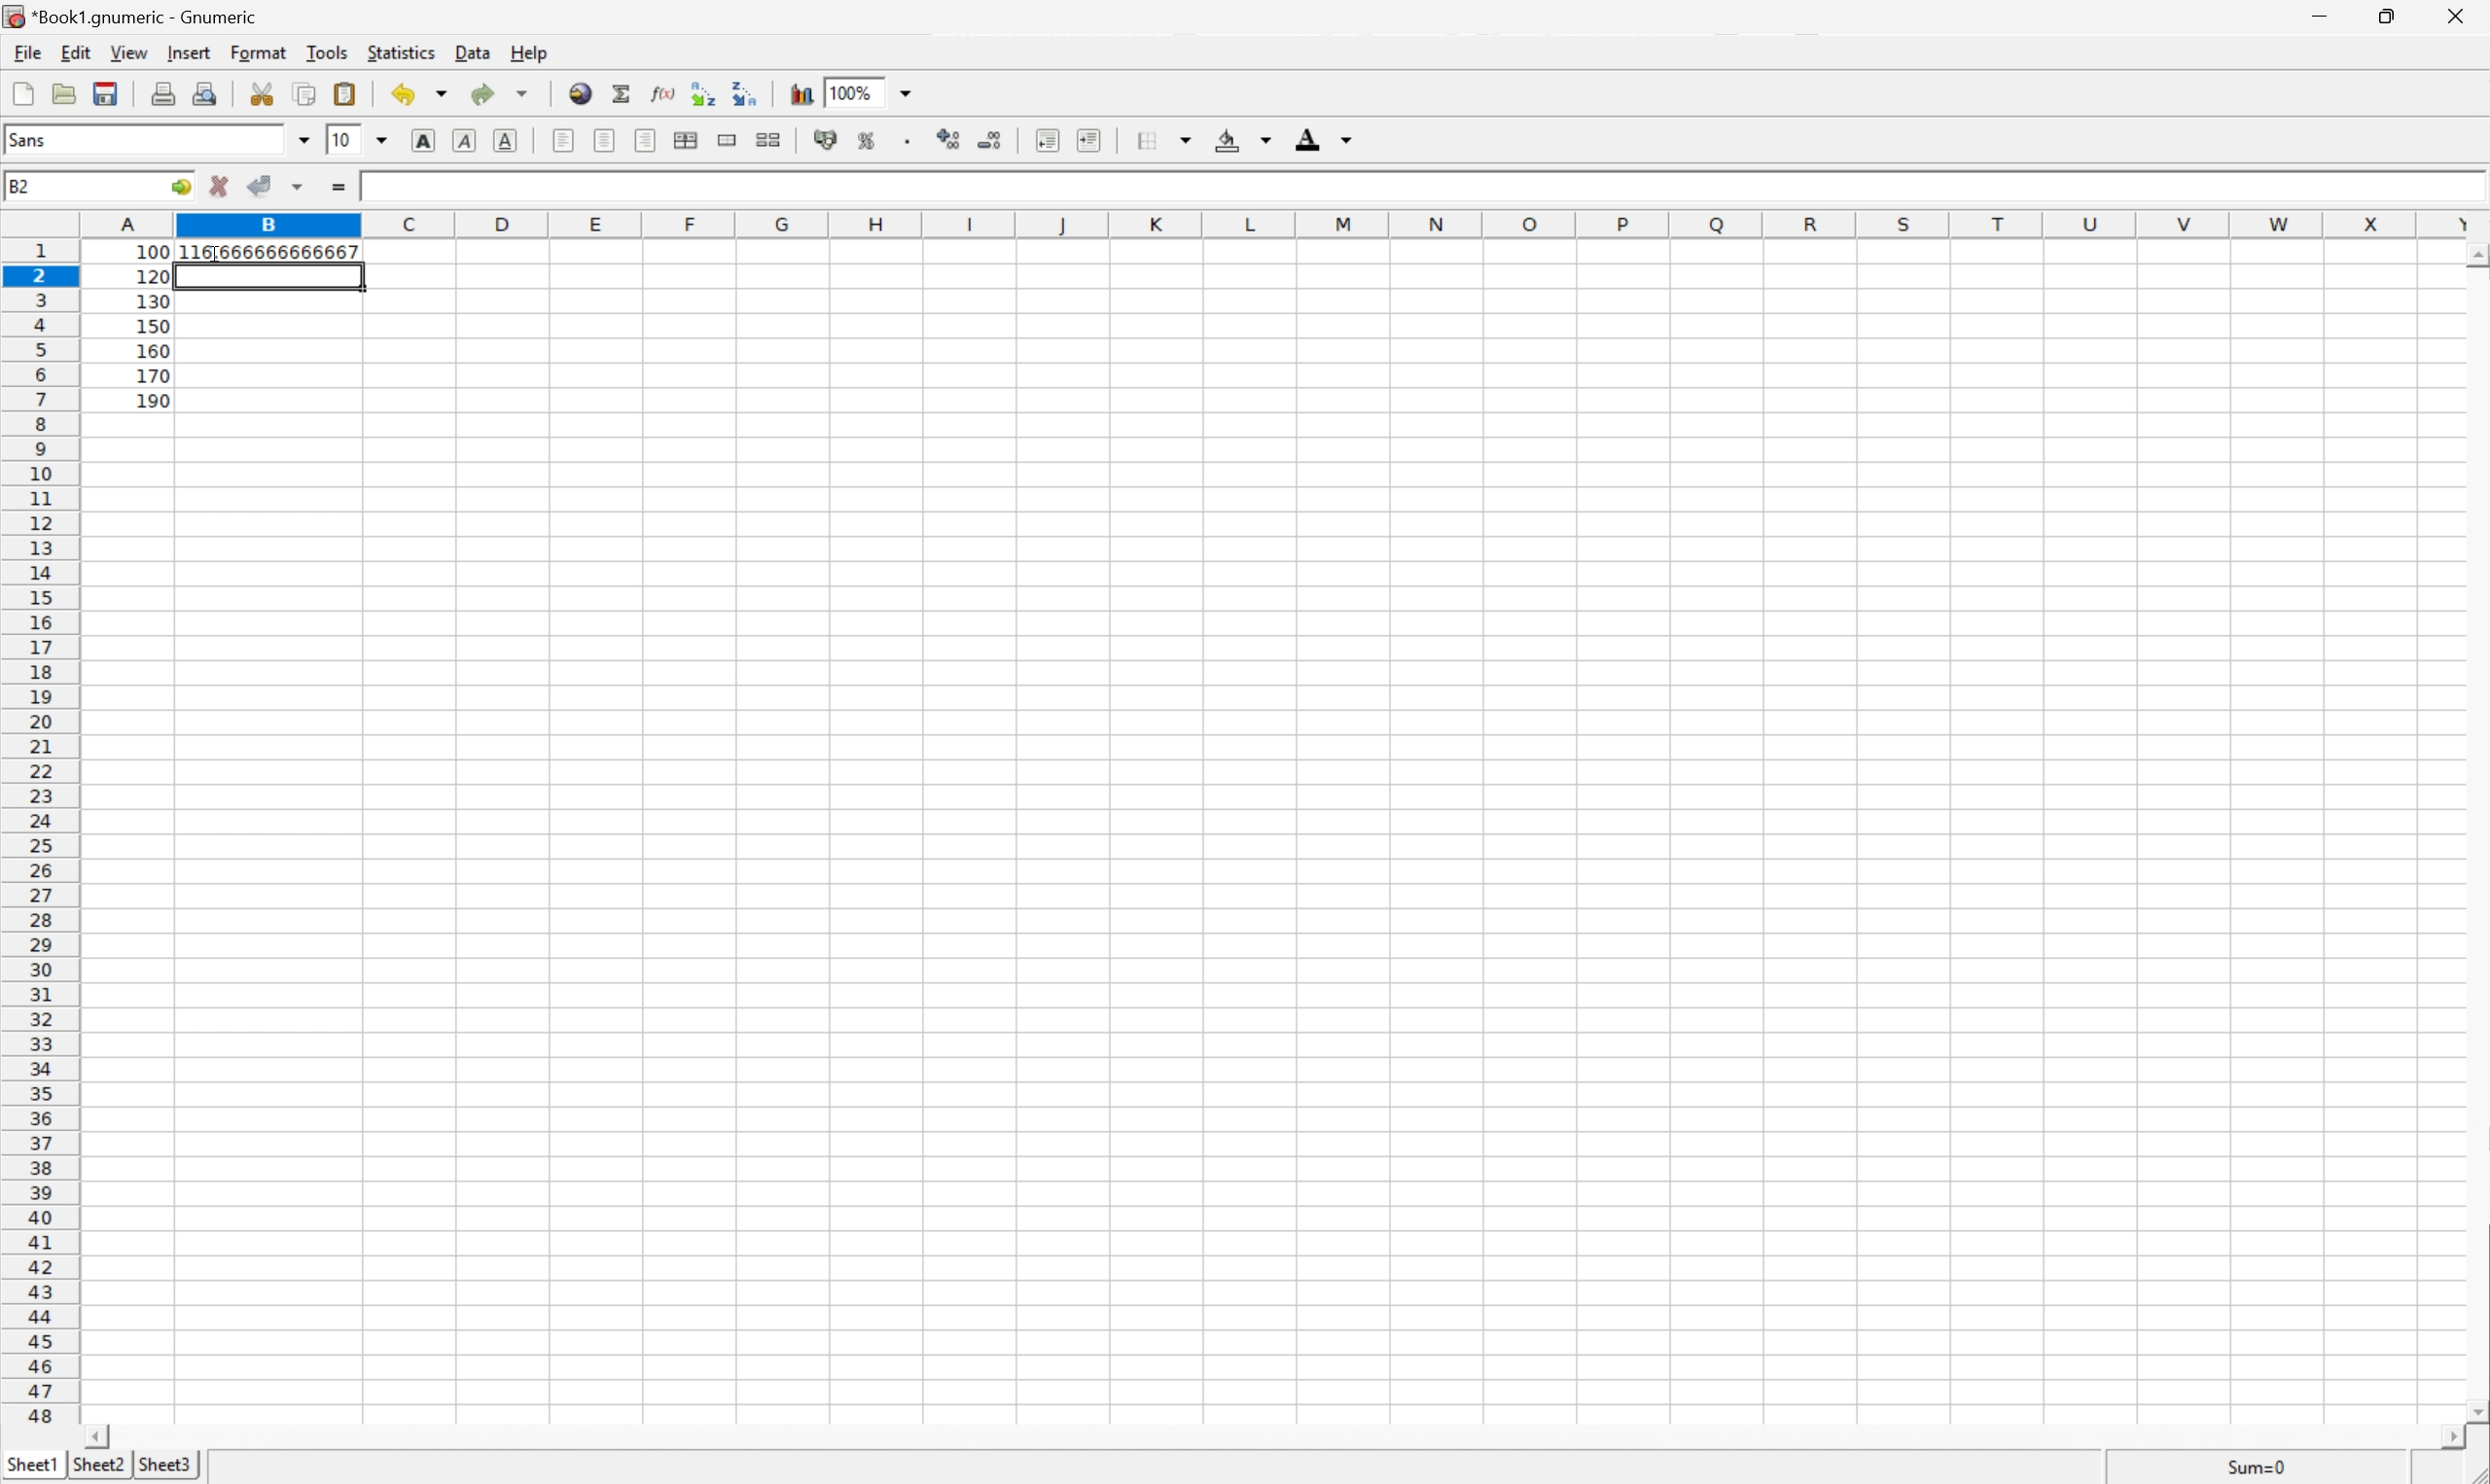  Describe the element at coordinates (2454, 19) in the screenshot. I see `Close` at that location.